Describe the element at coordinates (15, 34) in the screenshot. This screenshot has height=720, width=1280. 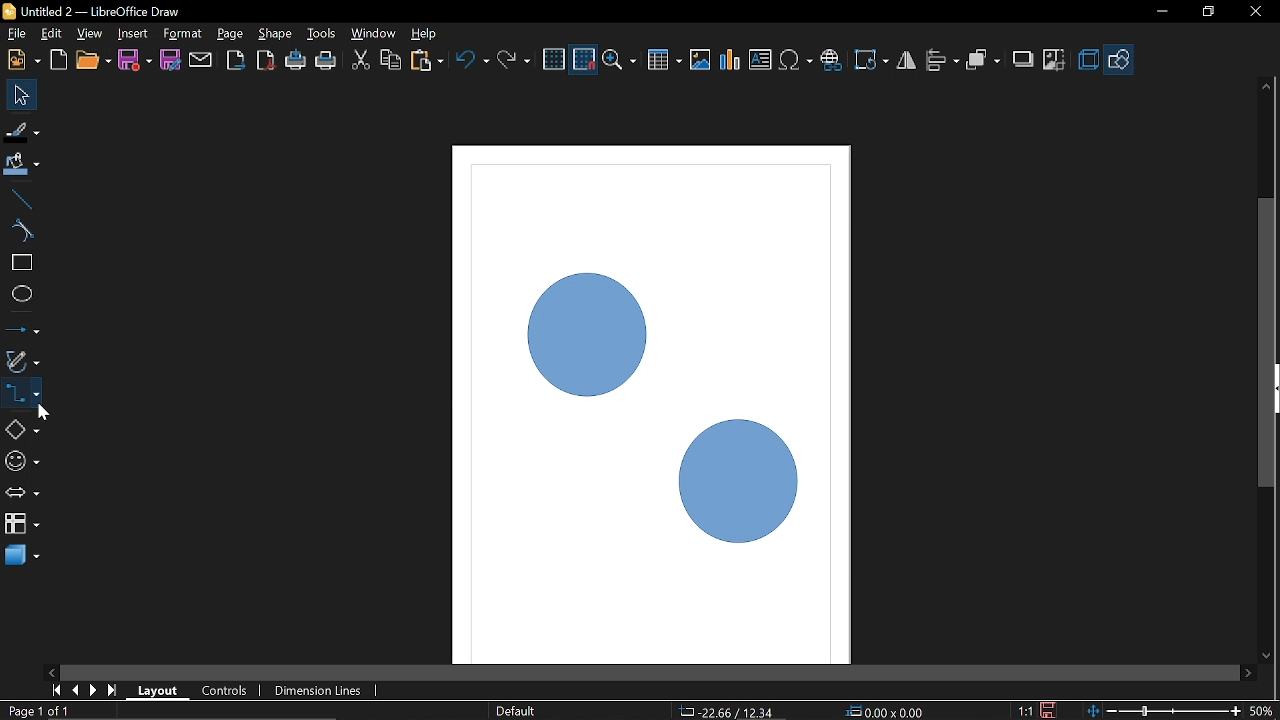
I see `file ` at that location.